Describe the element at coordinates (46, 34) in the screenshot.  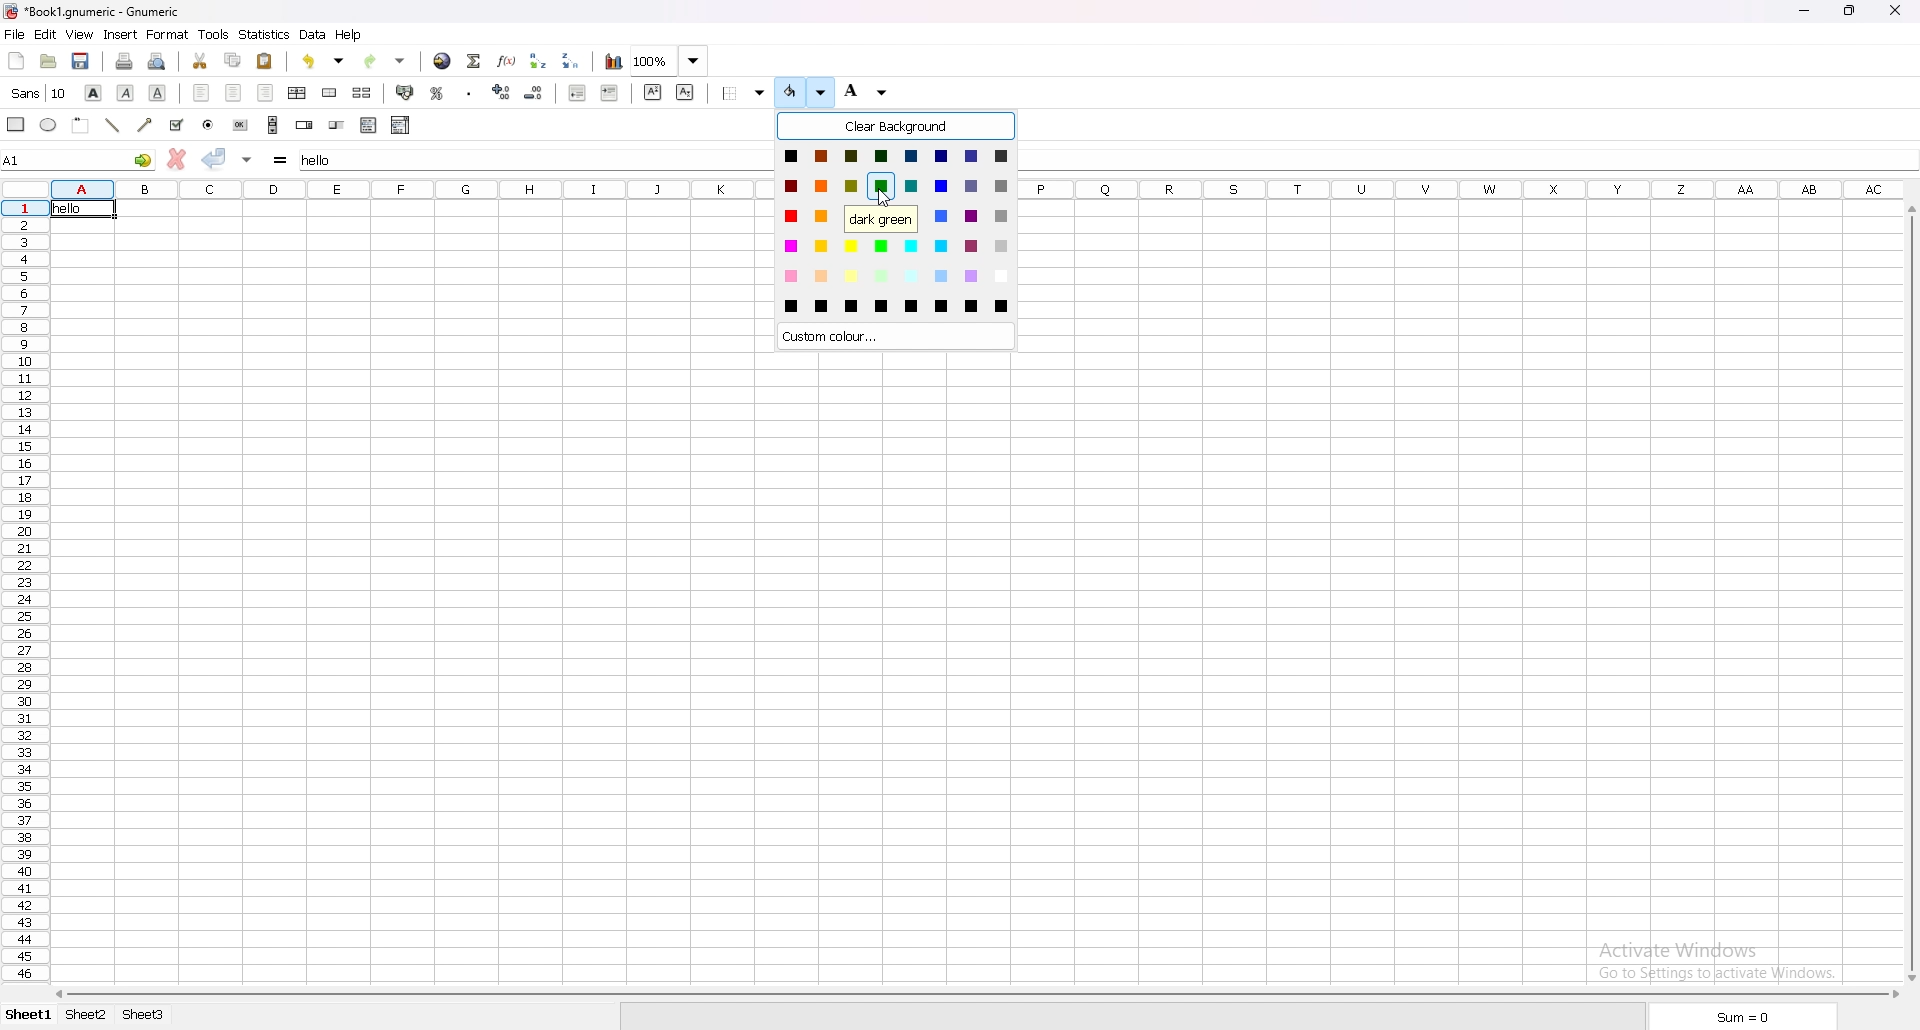
I see `edit` at that location.